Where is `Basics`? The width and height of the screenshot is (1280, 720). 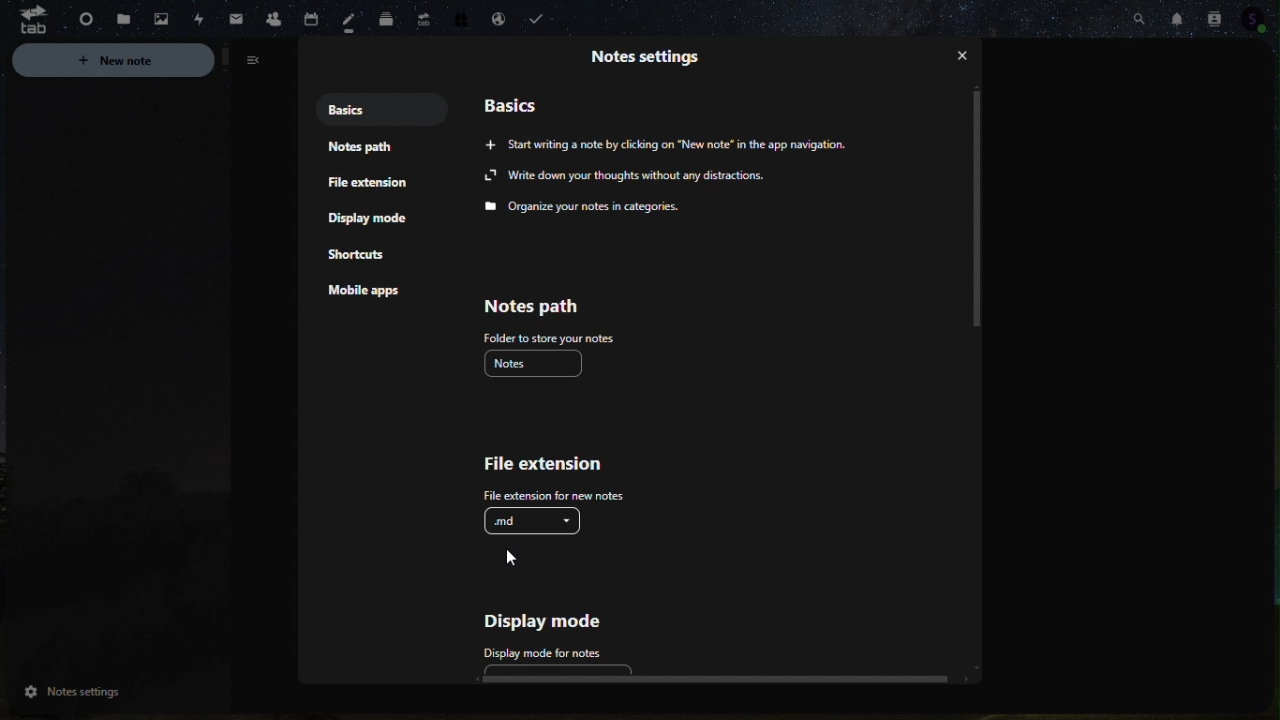 Basics is located at coordinates (522, 104).